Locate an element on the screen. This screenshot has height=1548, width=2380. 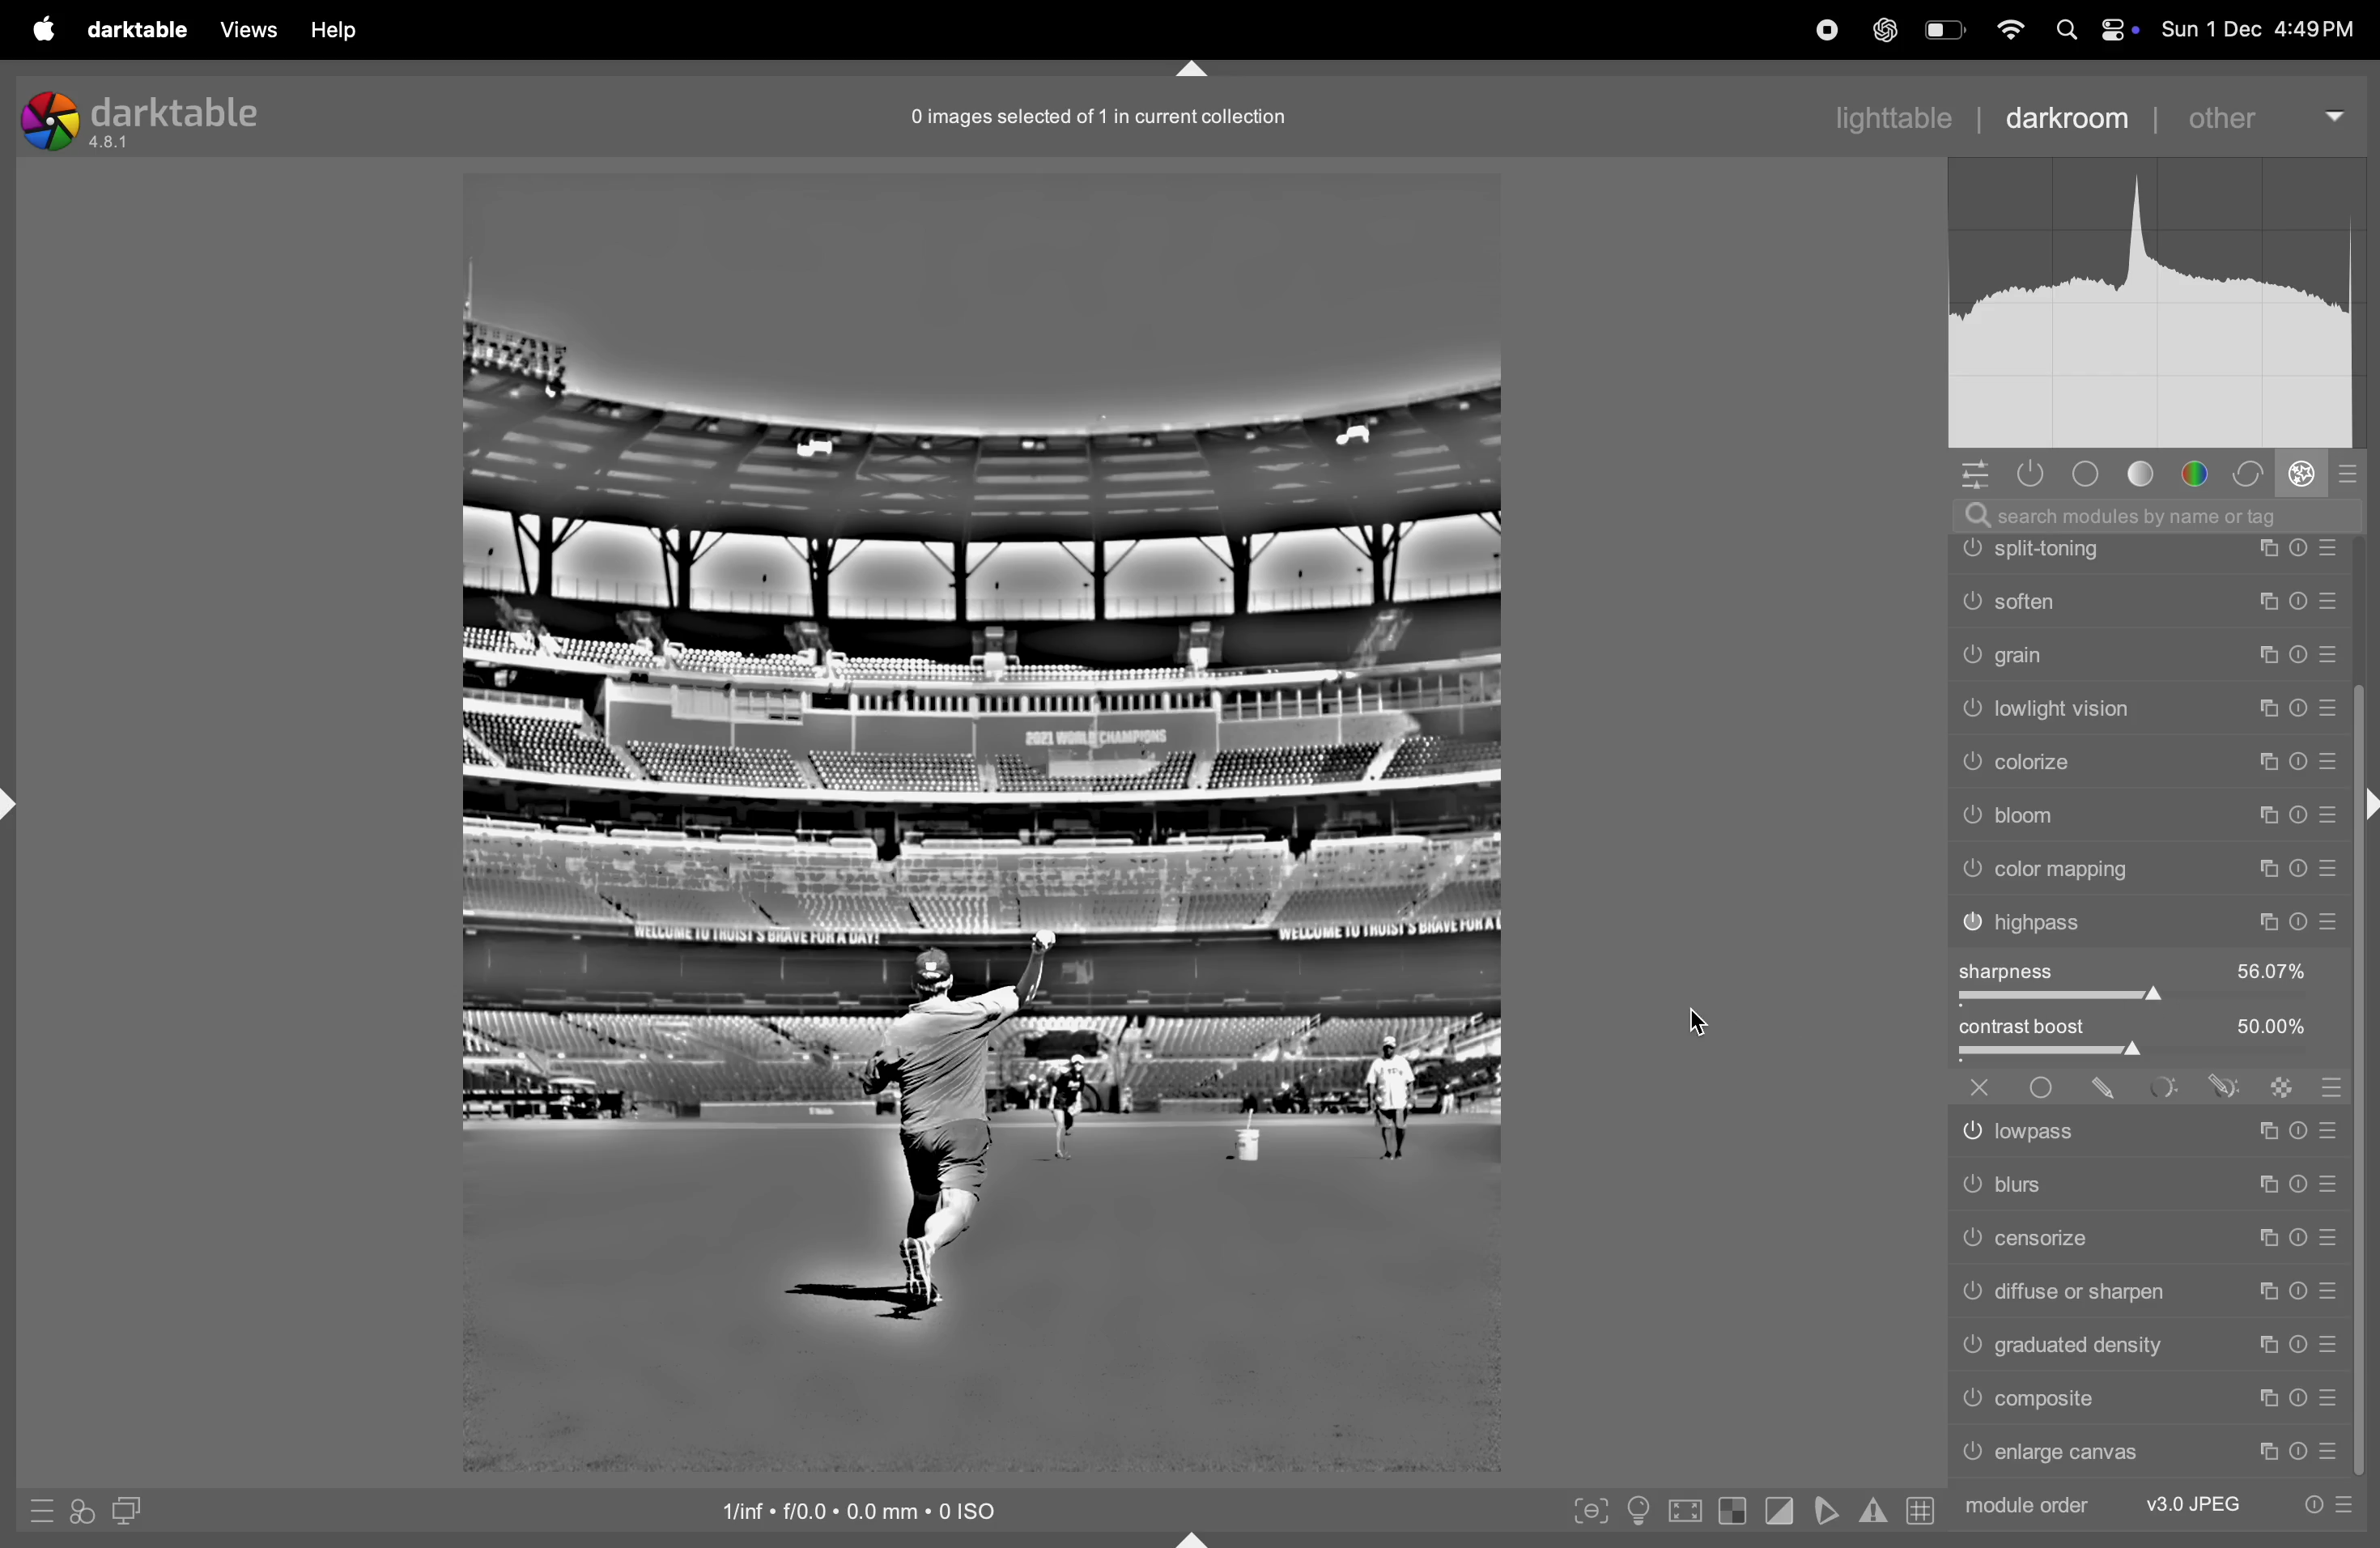
light vision is located at coordinates (2150, 866).